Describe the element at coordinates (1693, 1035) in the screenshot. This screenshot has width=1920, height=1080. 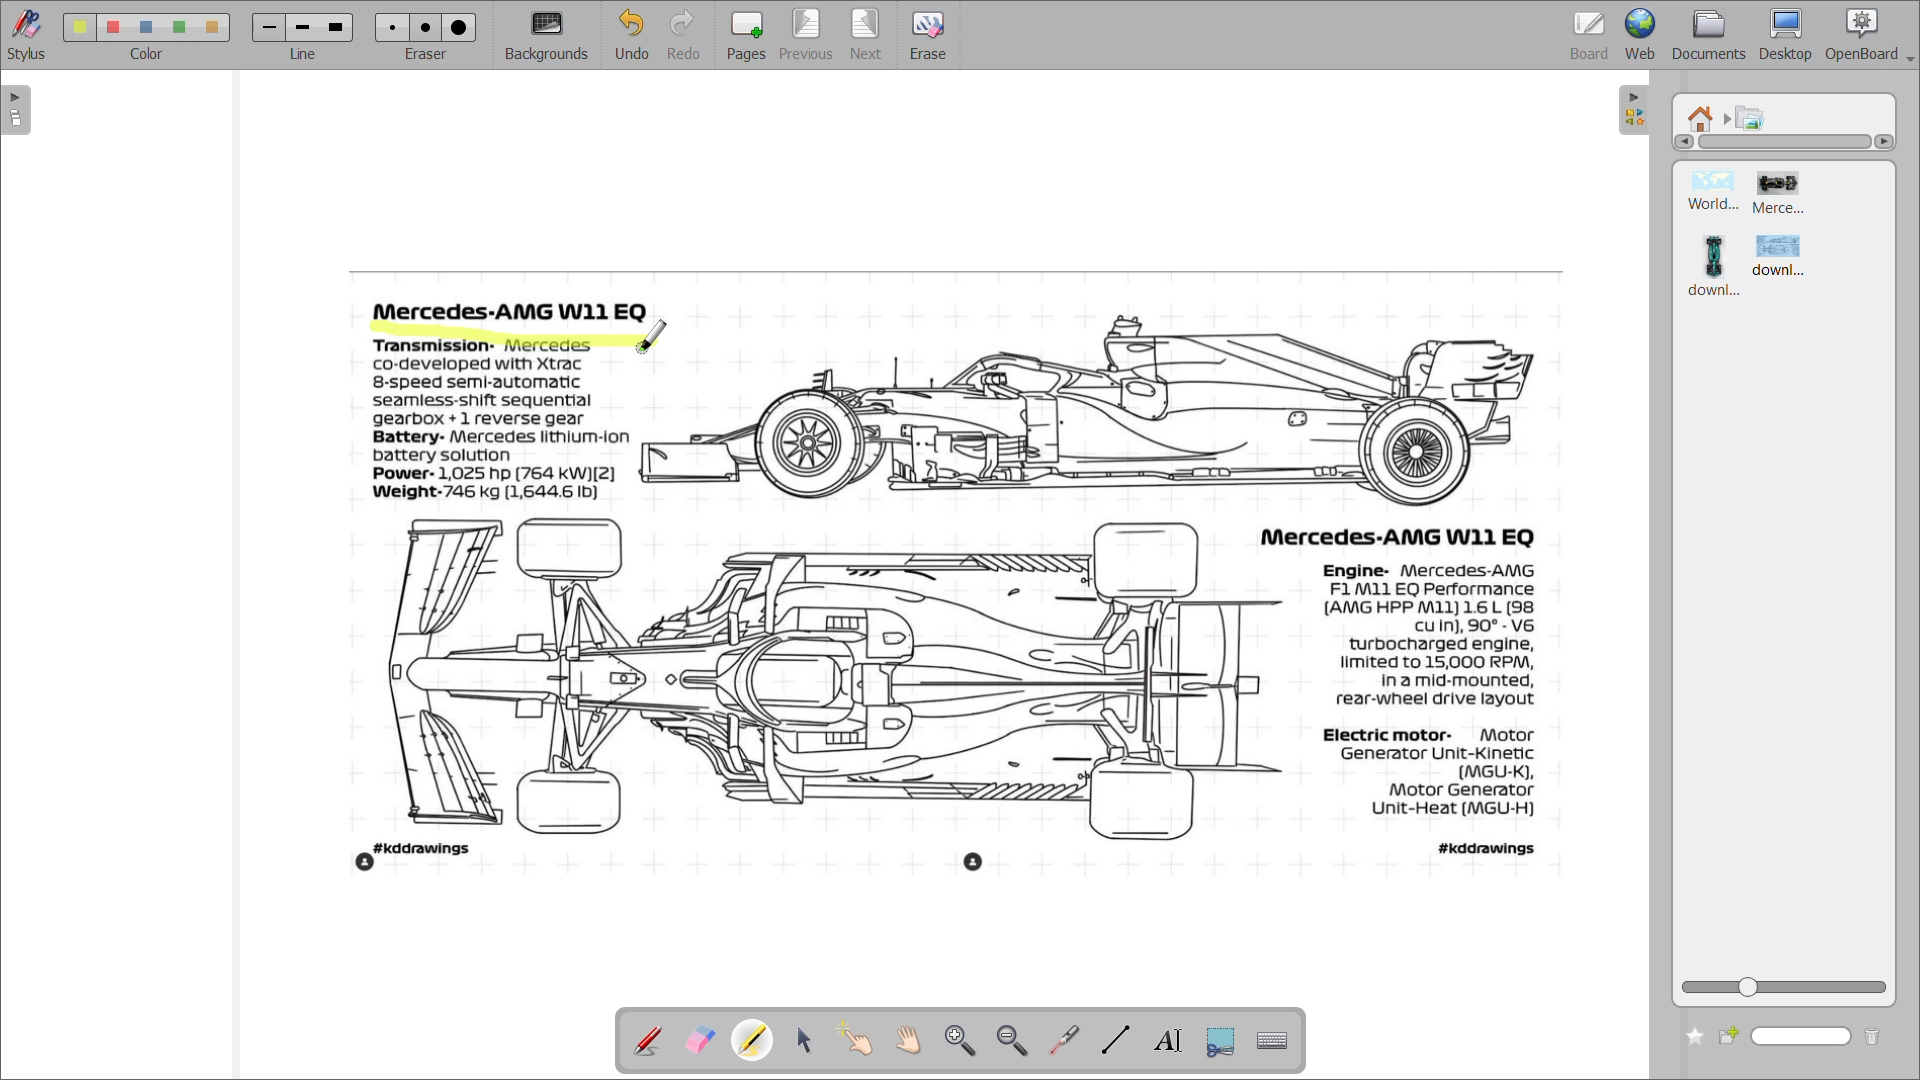
I see `add to favourites` at that location.